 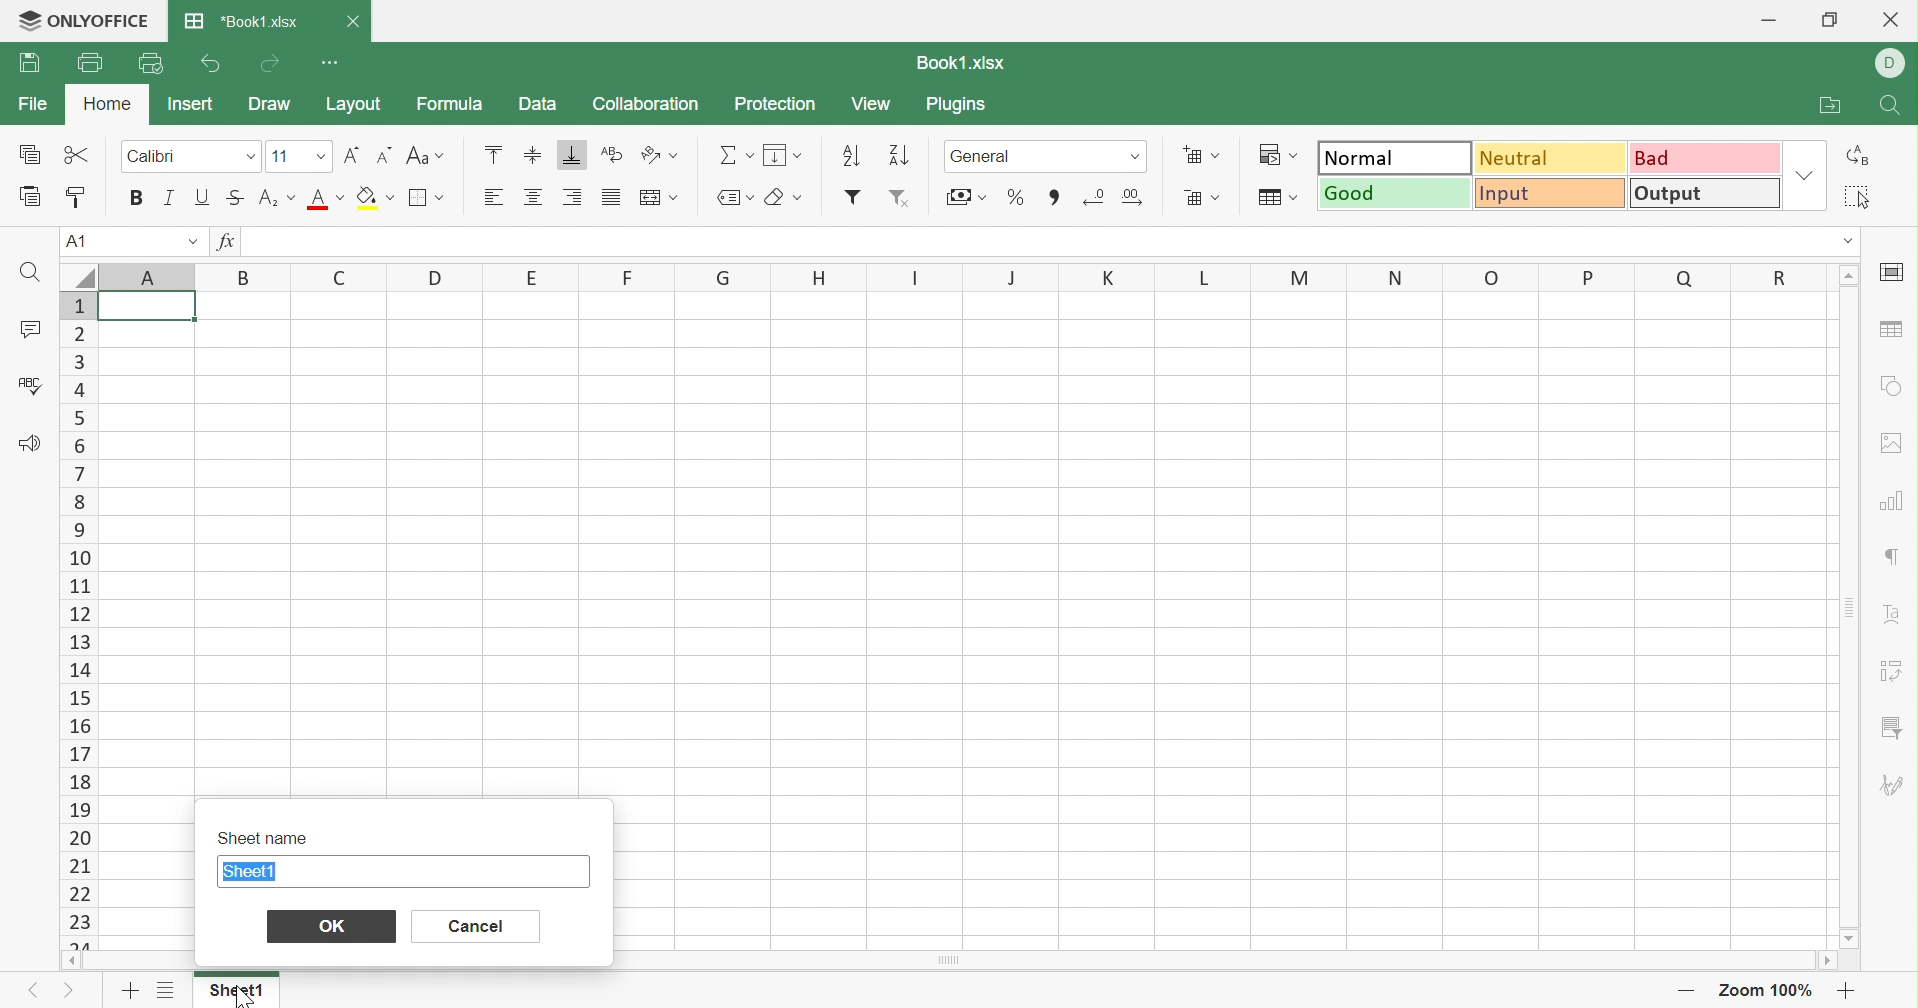 What do you see at coordinates (1397, 193) in the screenshot?
I see `Good` at bounding box center [1397, 193].